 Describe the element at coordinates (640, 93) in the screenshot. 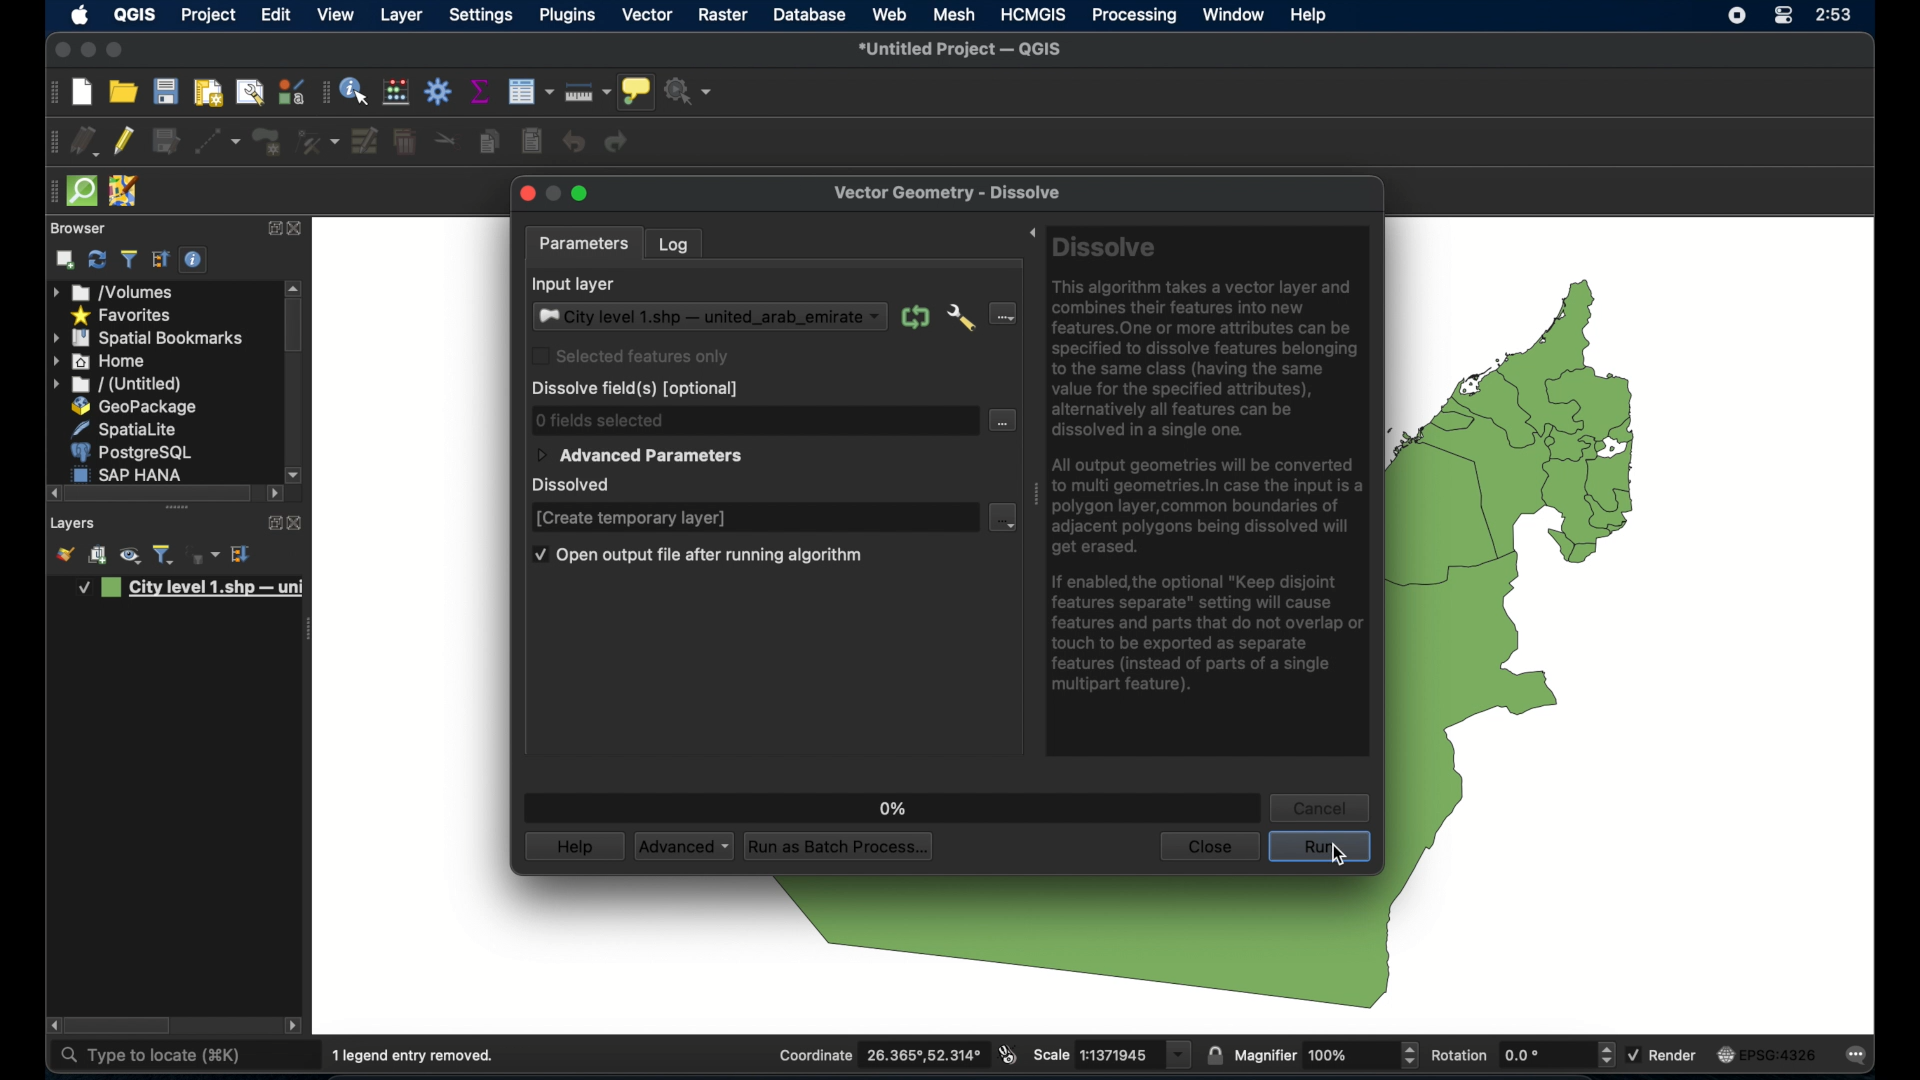

I see `show map tips` at that location.